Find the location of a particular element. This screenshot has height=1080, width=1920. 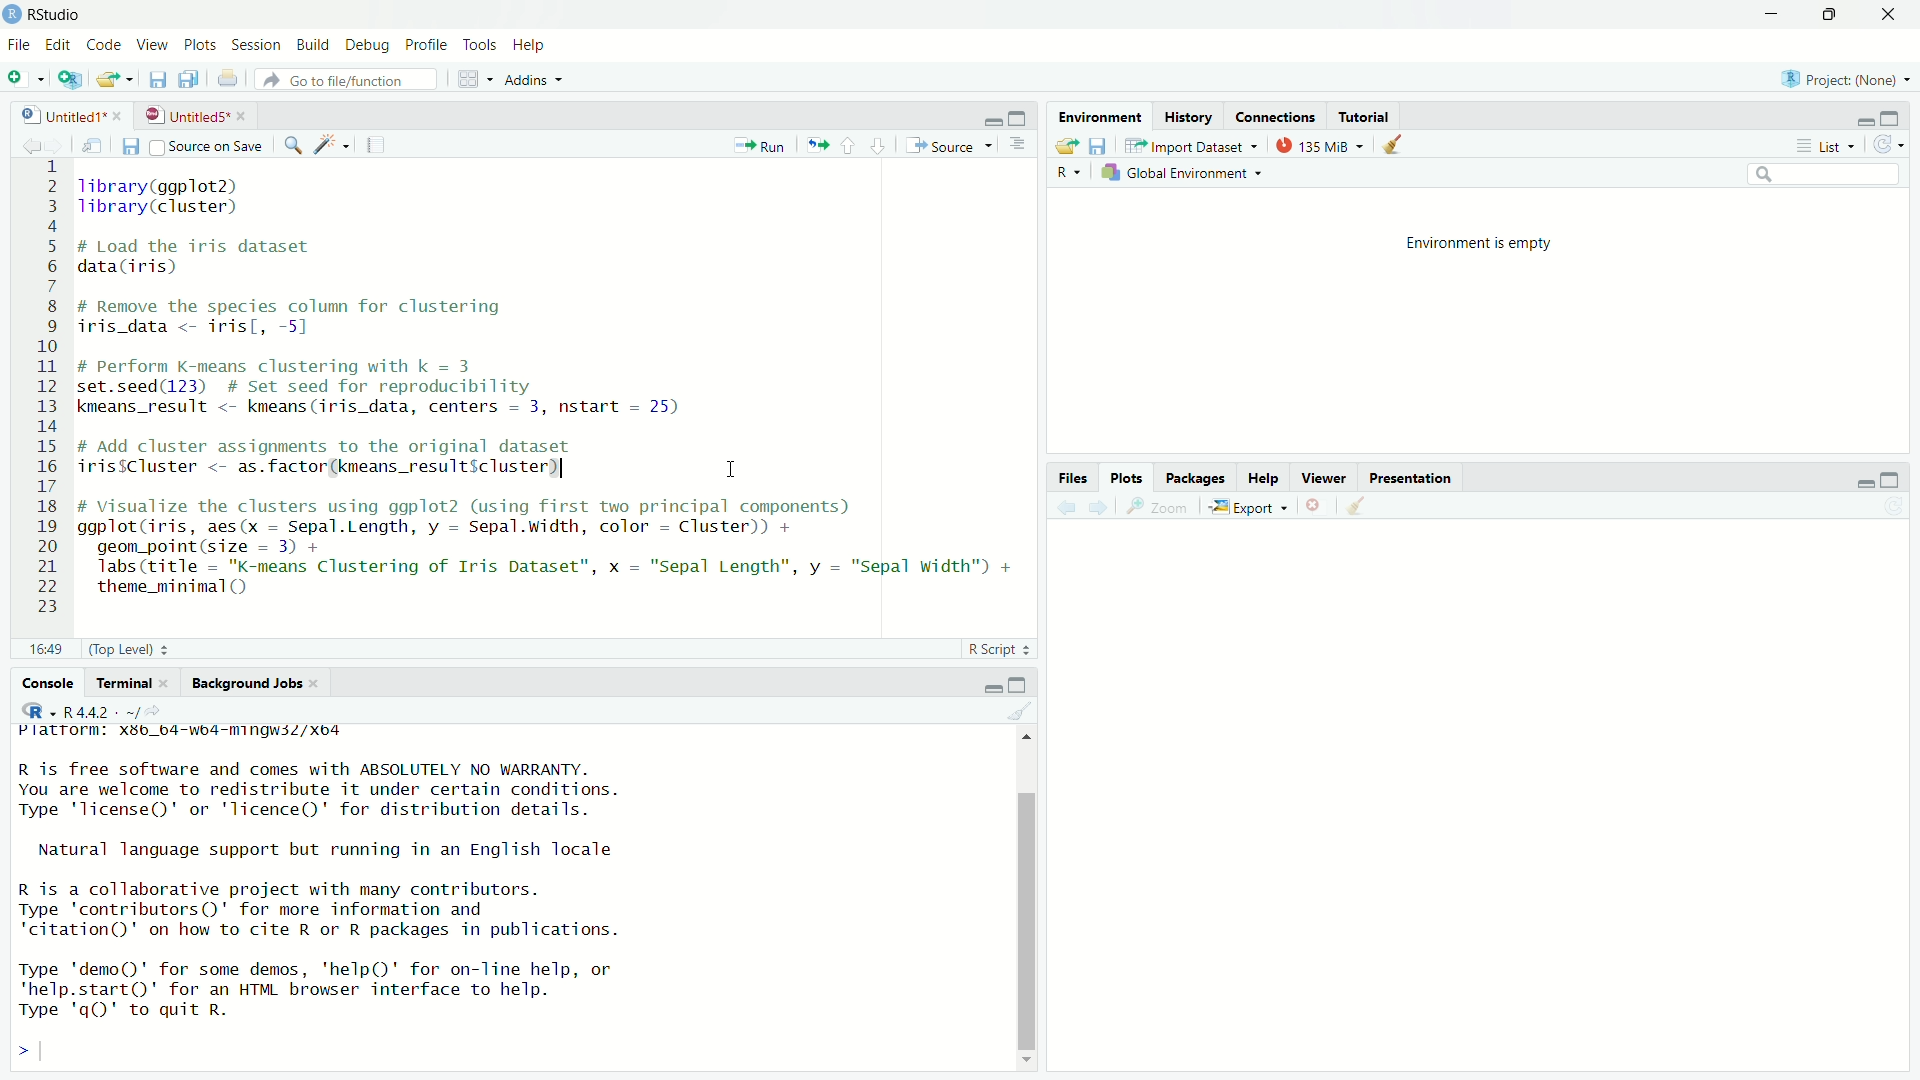

remove the current plot is located at coordinates (1314, 508).